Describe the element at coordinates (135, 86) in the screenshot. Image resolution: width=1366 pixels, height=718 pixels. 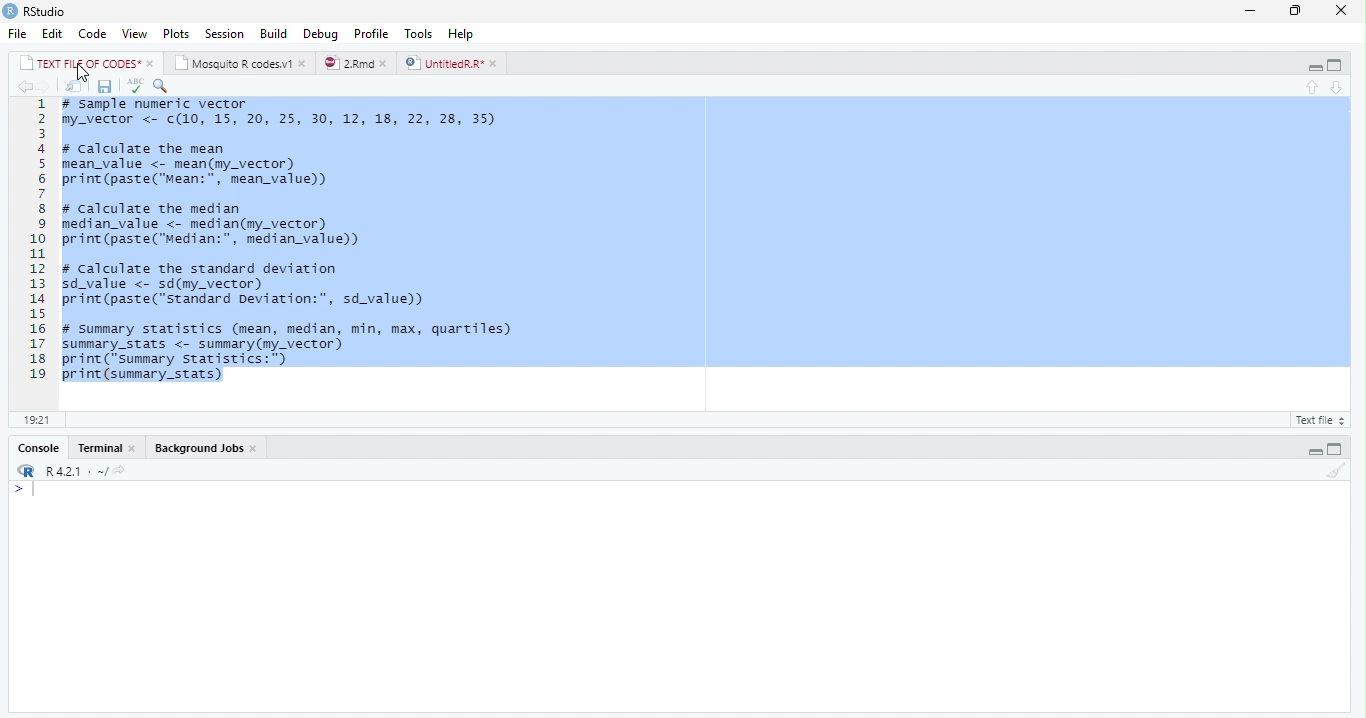
I see `spelling check` at that location.